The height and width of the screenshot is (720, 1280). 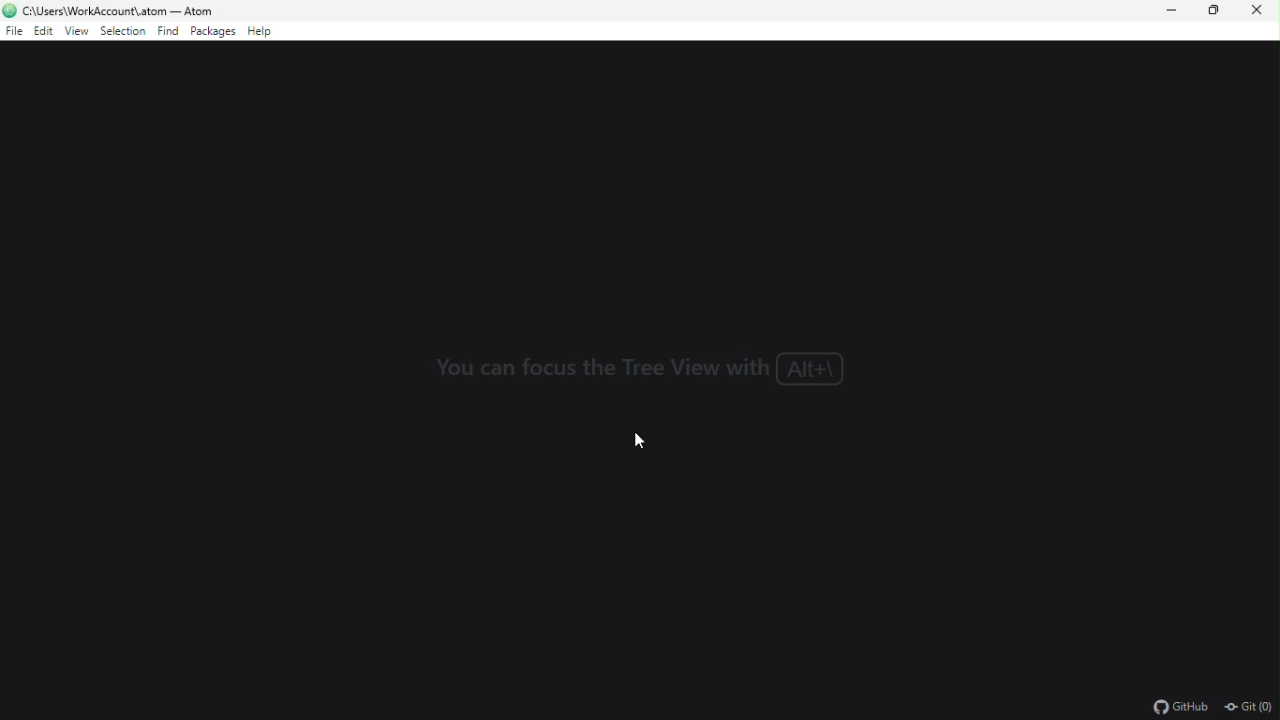 What do you see at coordinates (1262, 13) in the screenshot?
I see `close` at bounding box center [1262, 13].